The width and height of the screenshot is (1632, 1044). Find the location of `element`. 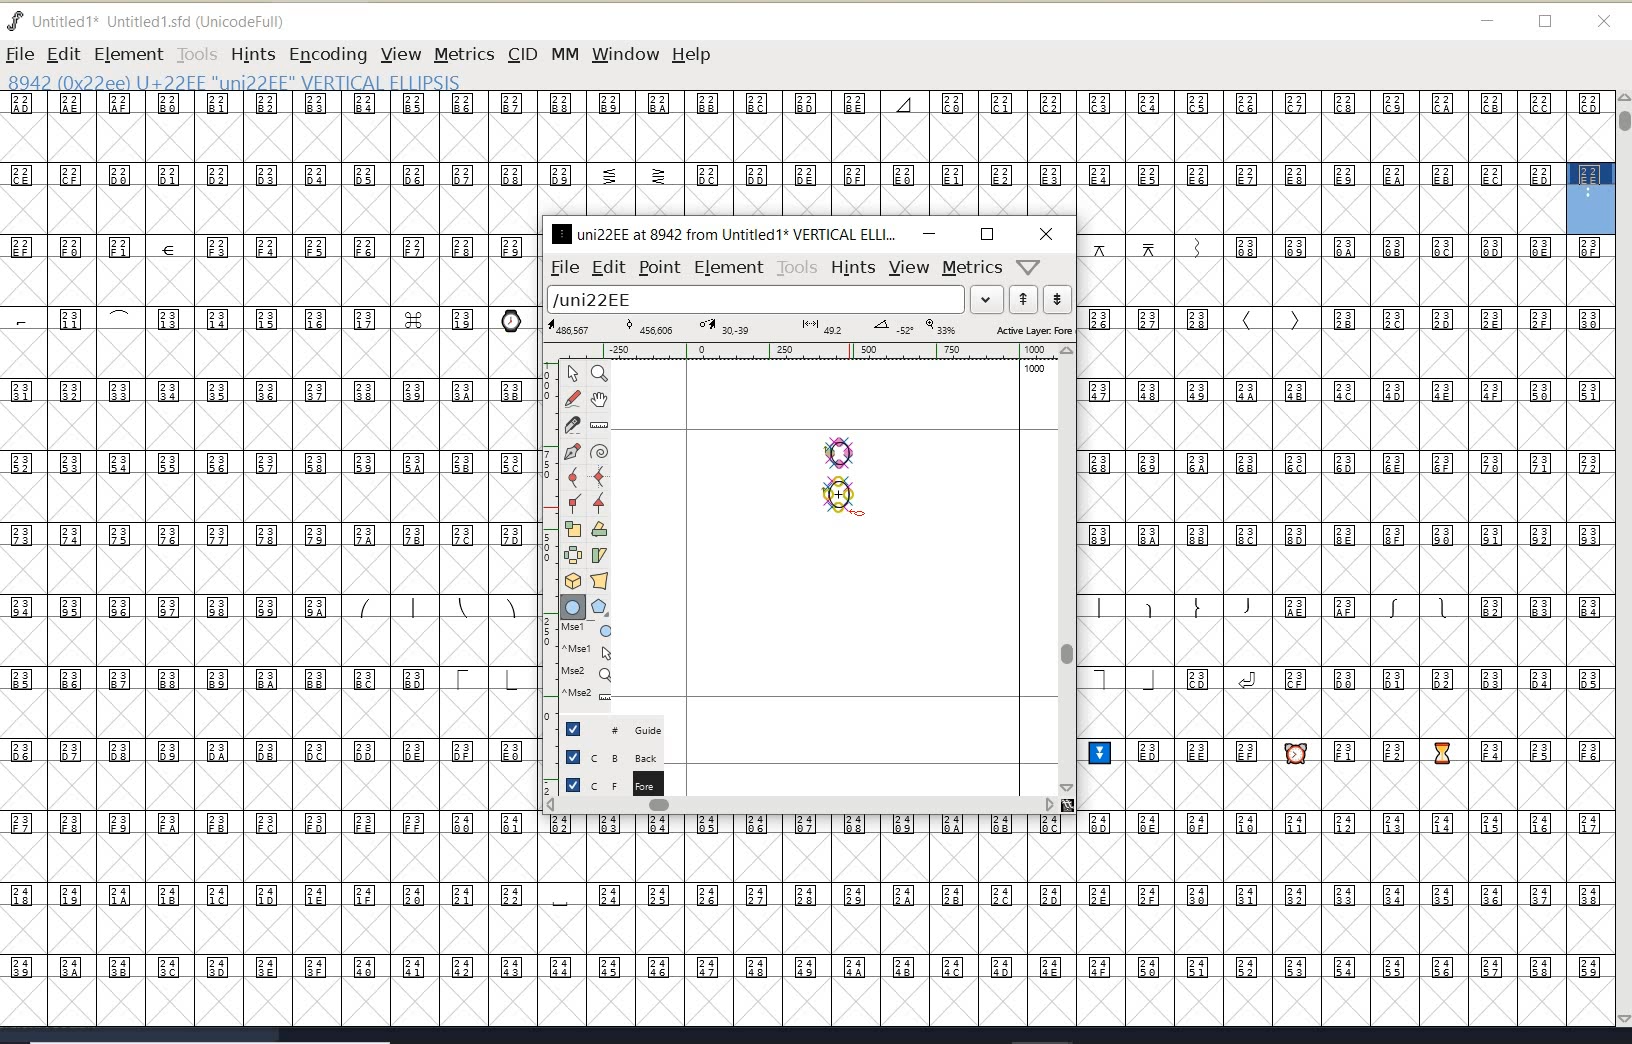

element is located at coordinates (729, 267).